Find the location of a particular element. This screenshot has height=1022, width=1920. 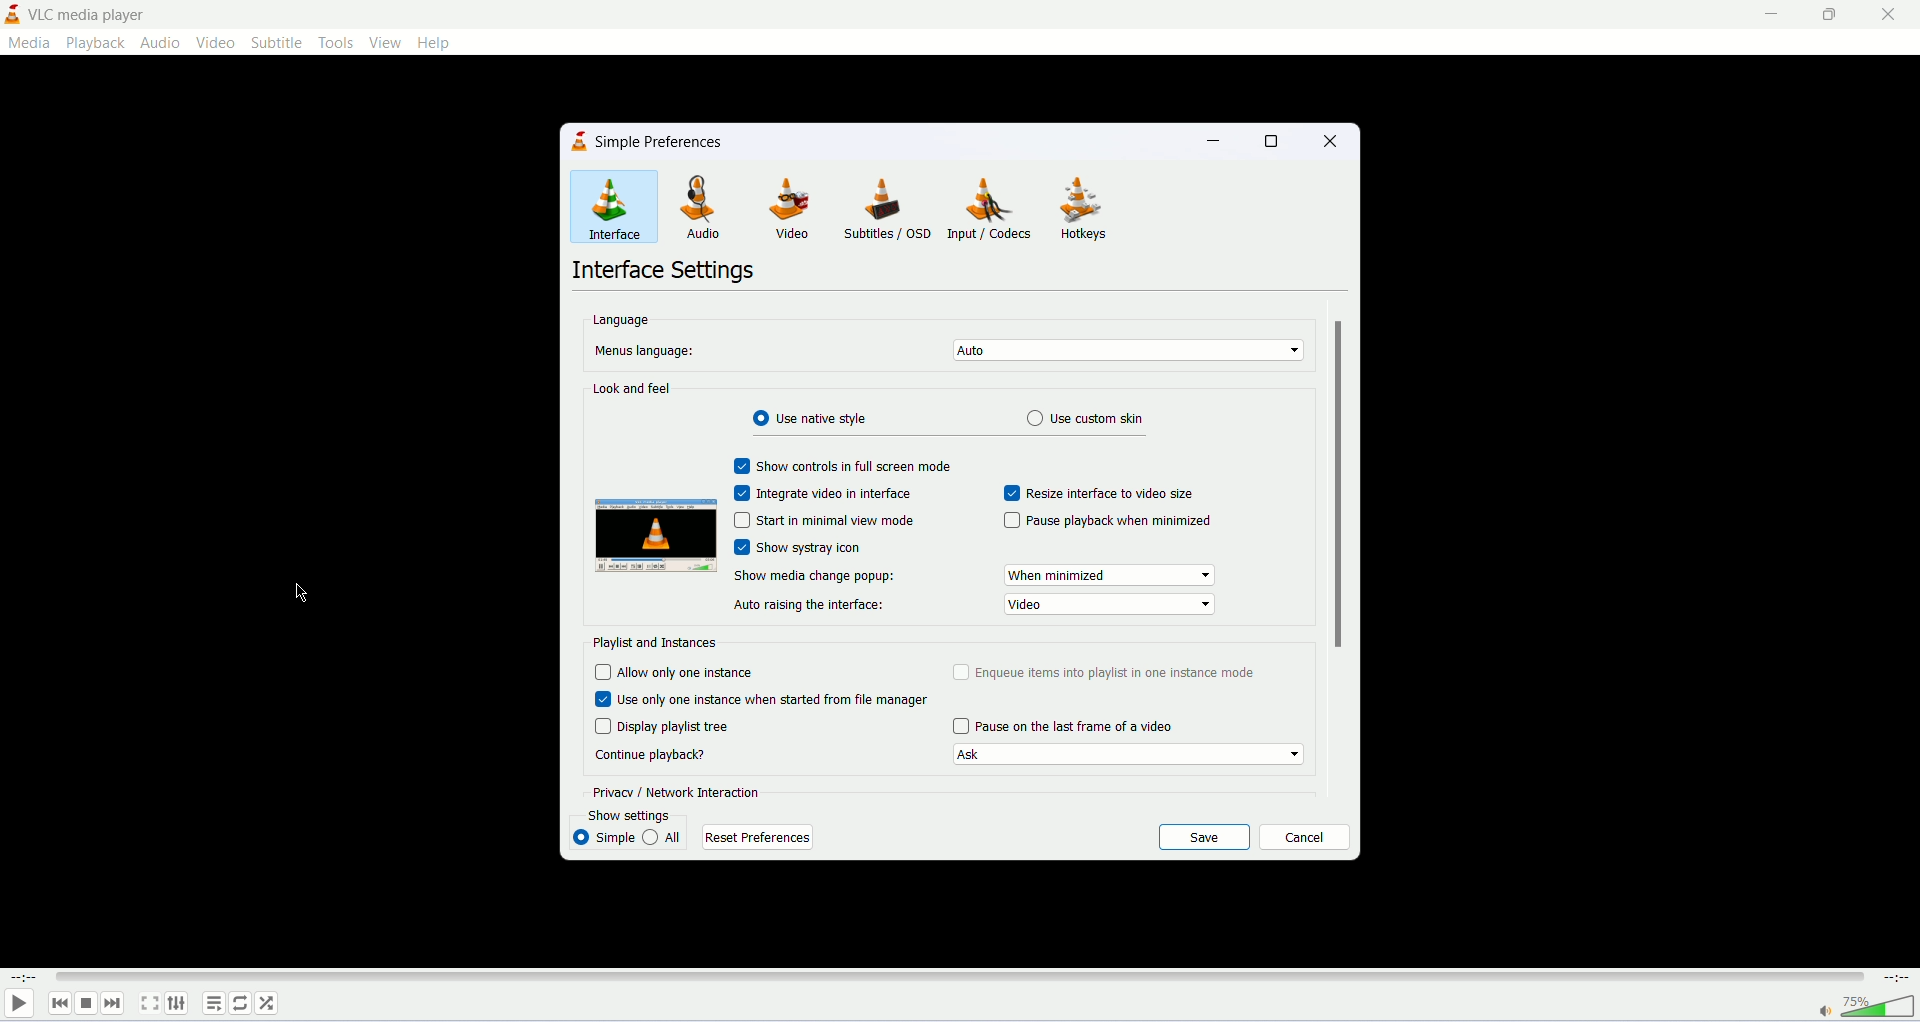

select menu's language is located at coordinates (1128, 351).